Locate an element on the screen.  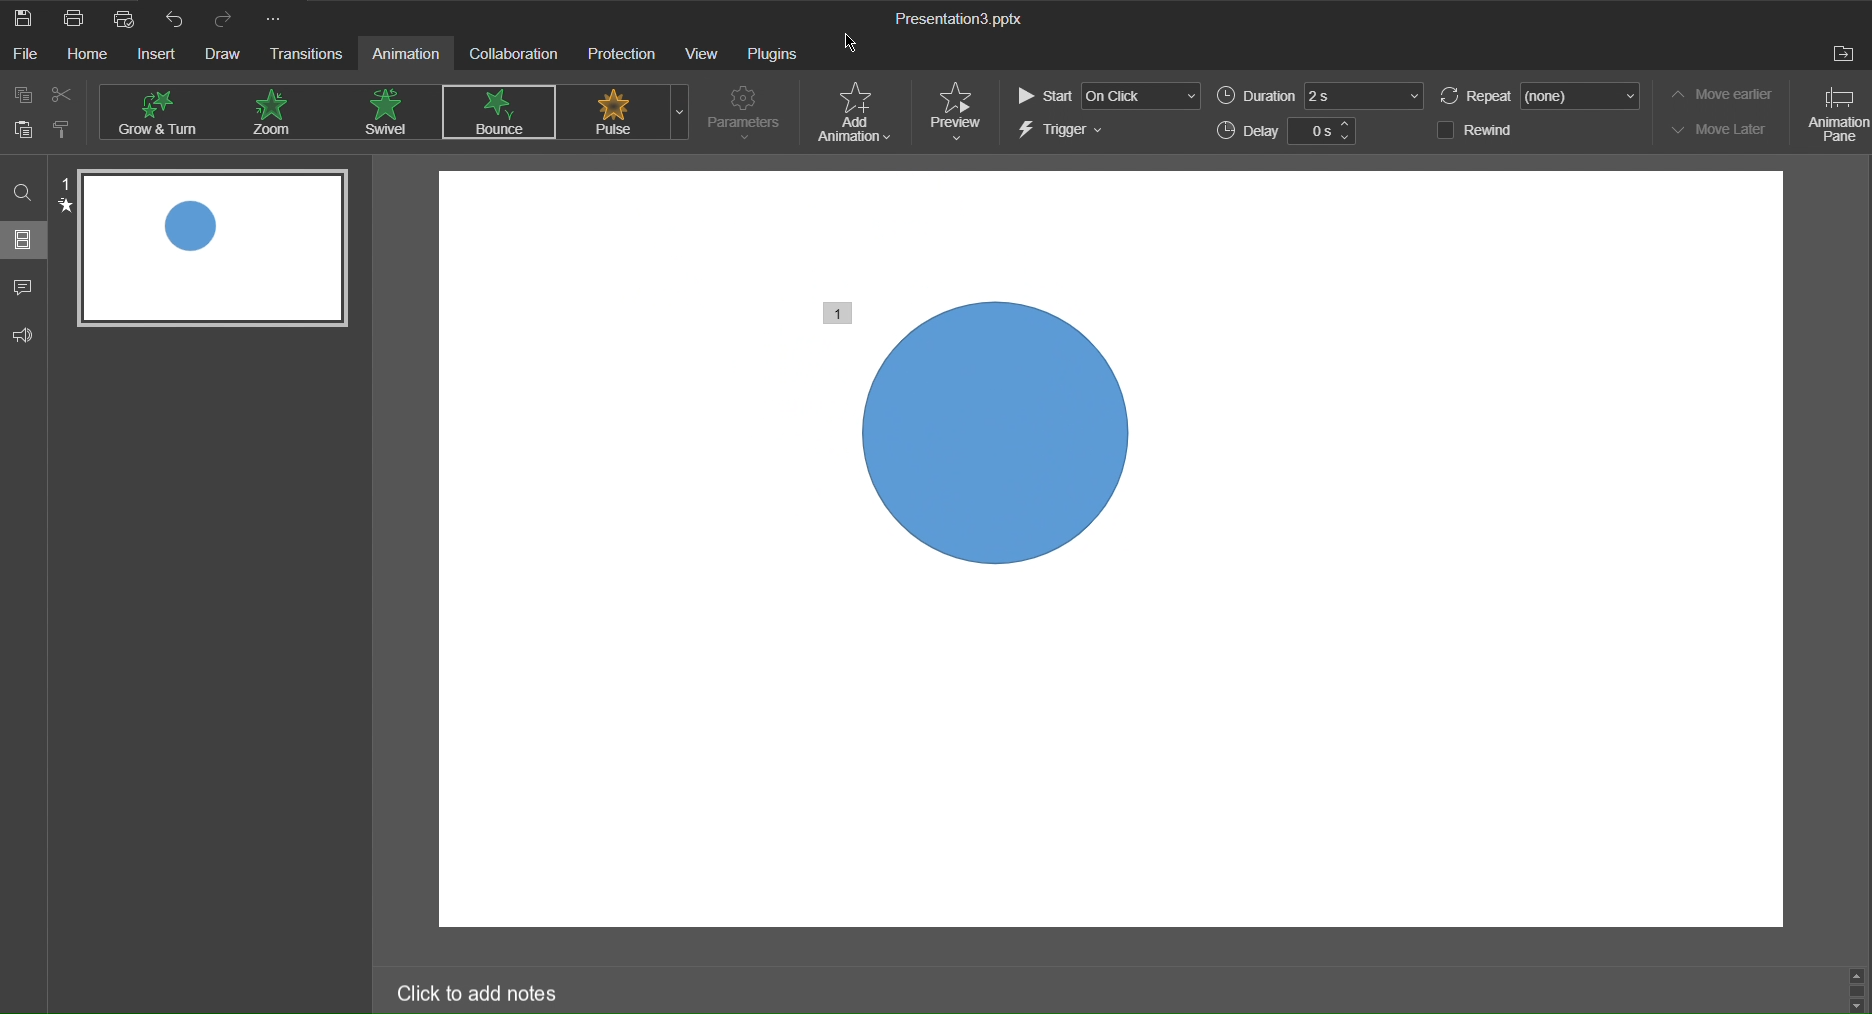
 (none) is located at coordinates (1582, 95).